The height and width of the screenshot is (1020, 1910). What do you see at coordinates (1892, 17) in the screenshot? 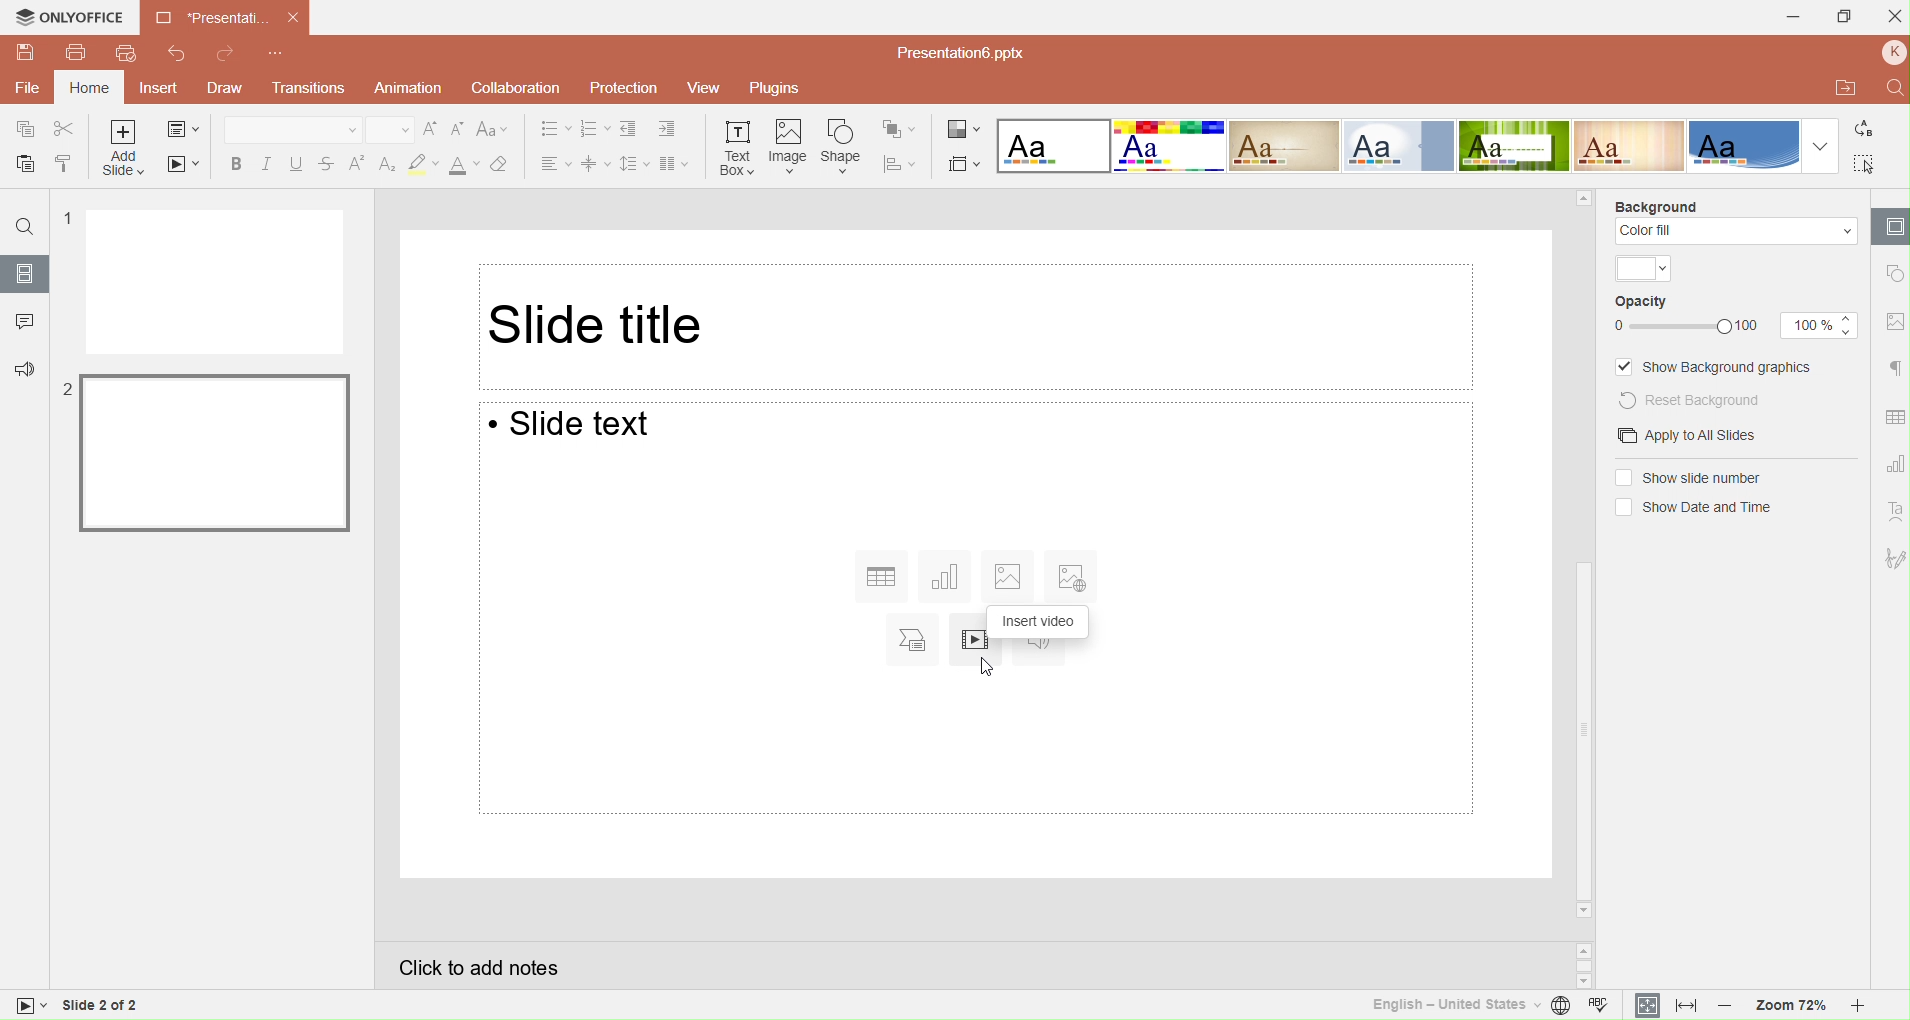
I see `Close` at bounding box center [1892, 17].